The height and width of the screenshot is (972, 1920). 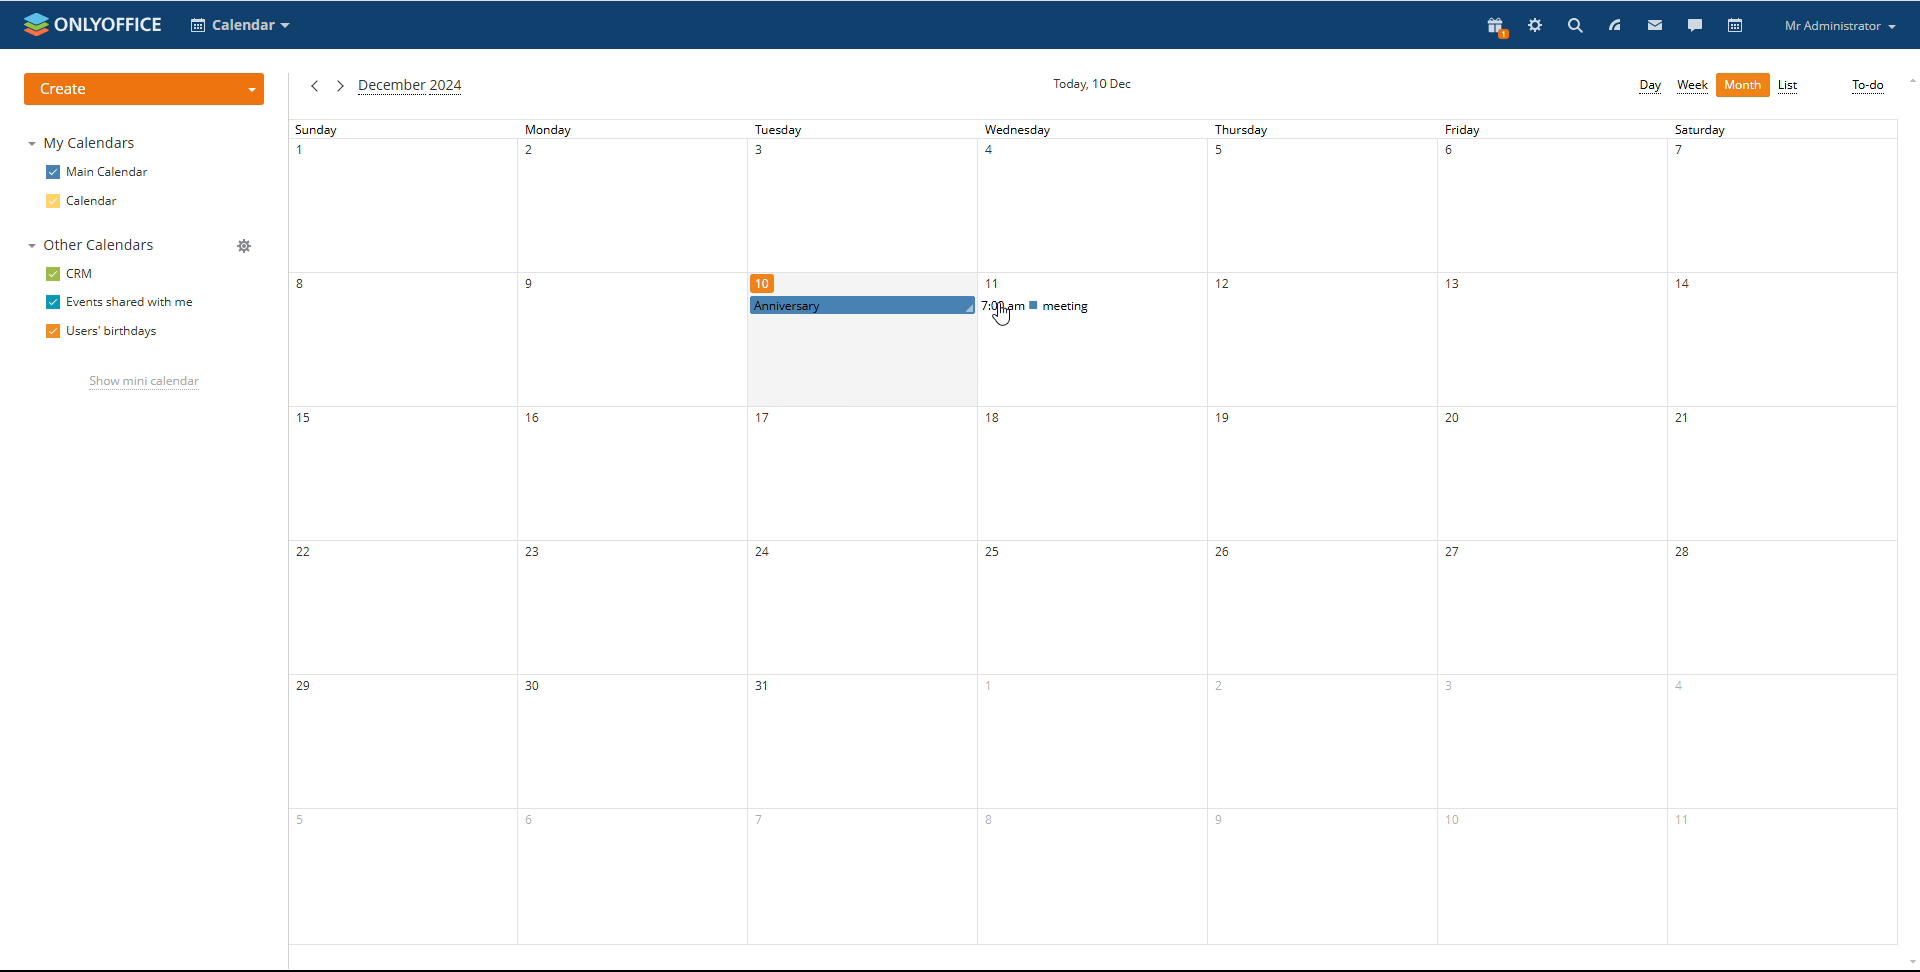 I want to click on logo, so click(x=91, y=24).